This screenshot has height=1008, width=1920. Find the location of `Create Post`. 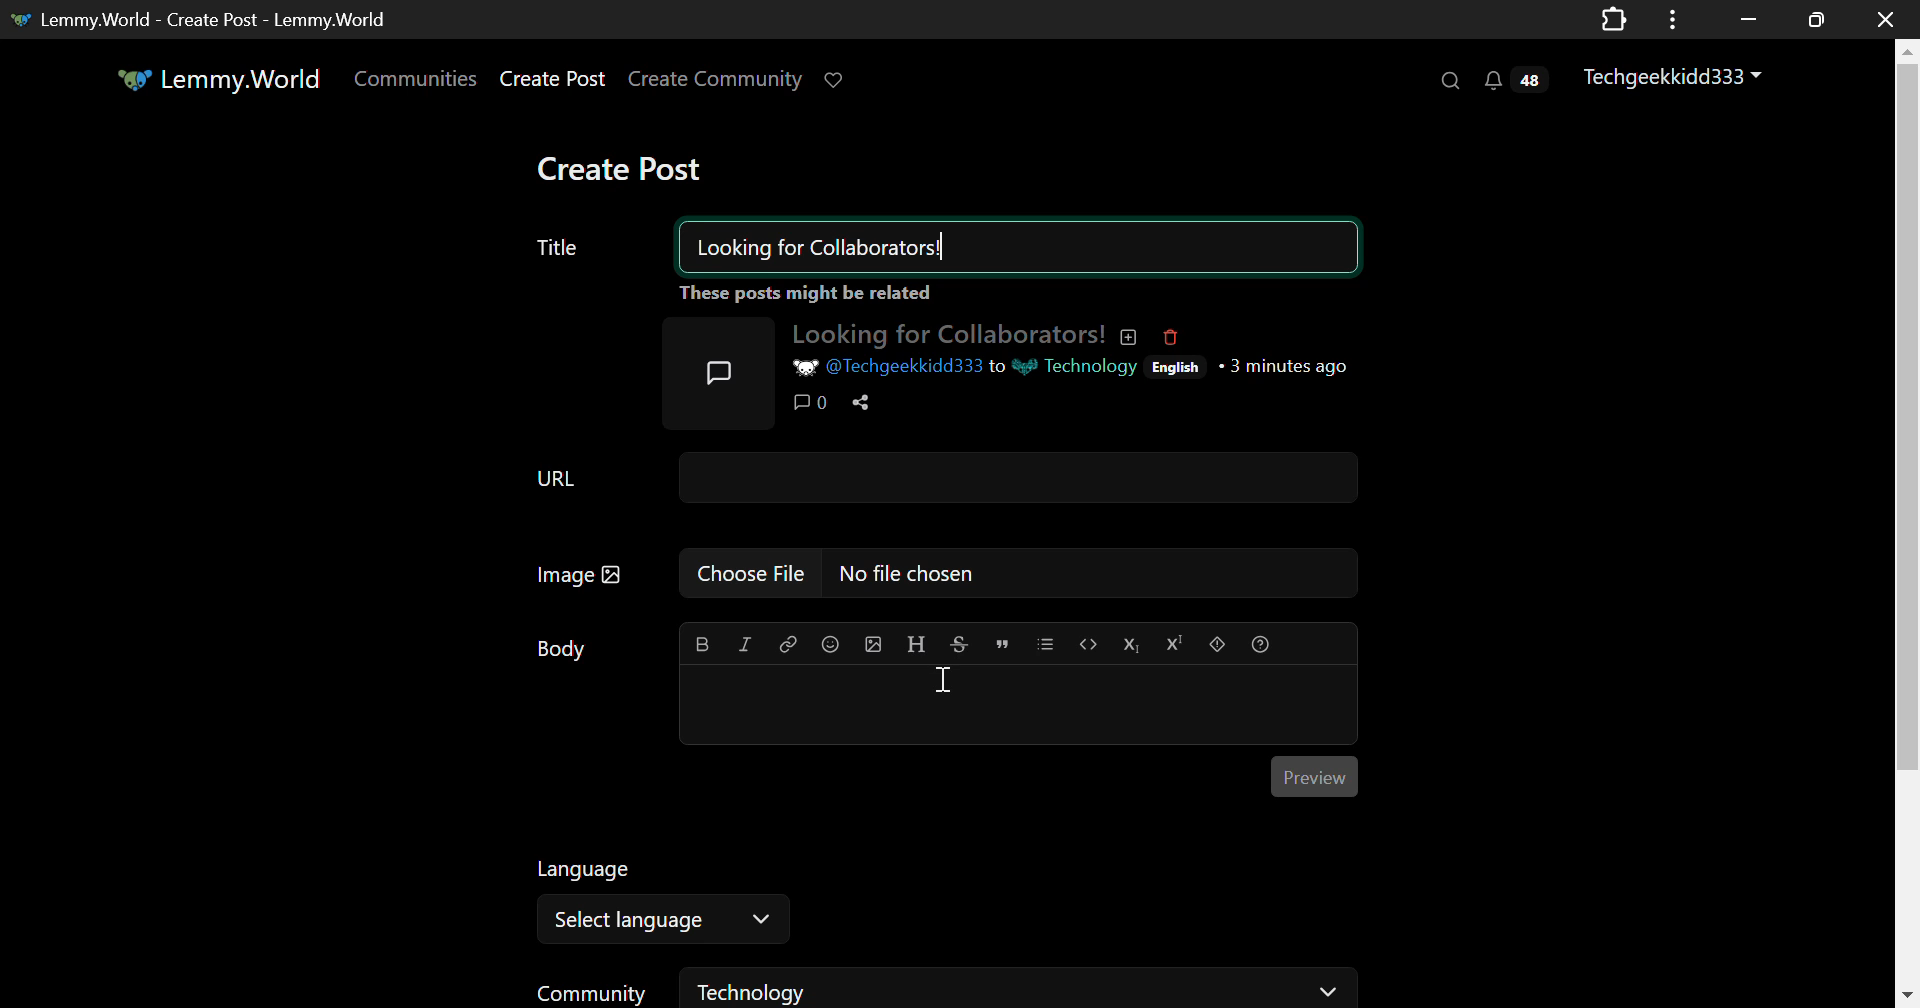

Create Post is located at coordinates (556, 79).